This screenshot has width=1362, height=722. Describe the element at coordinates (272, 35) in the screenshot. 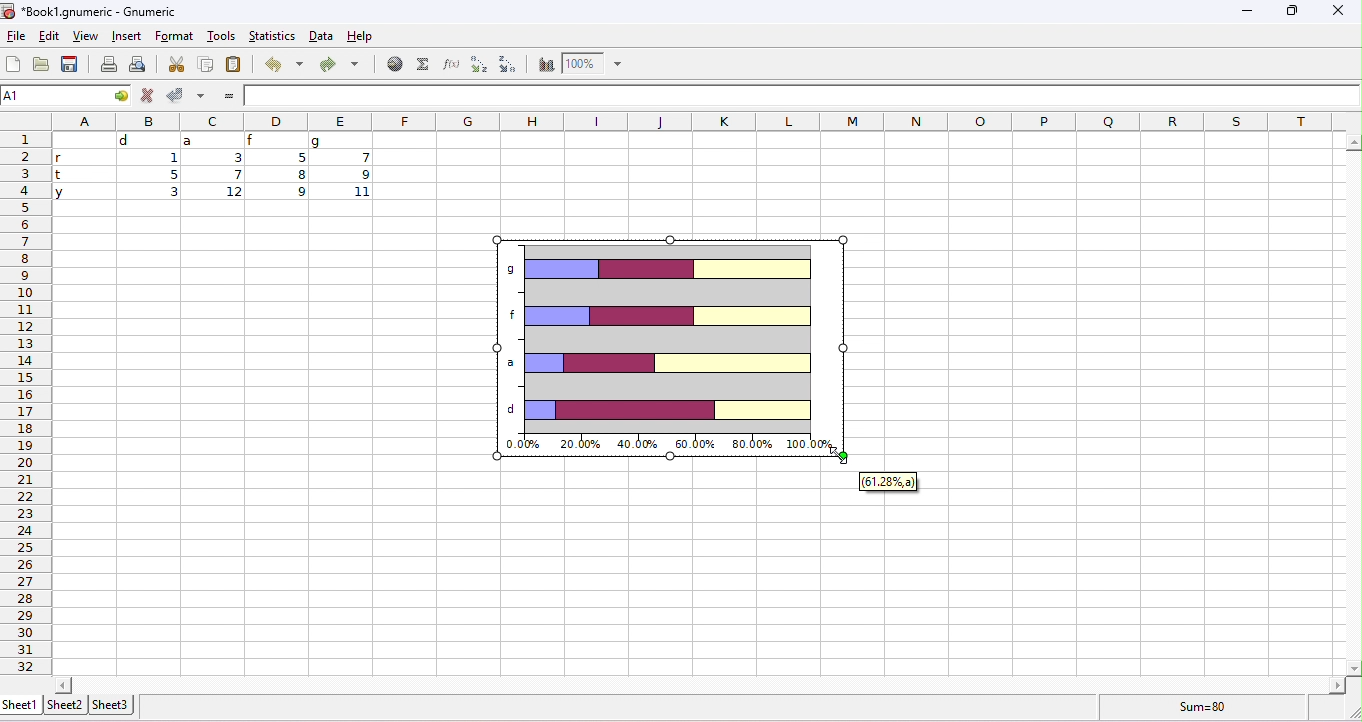

I see `statistics` at that location.